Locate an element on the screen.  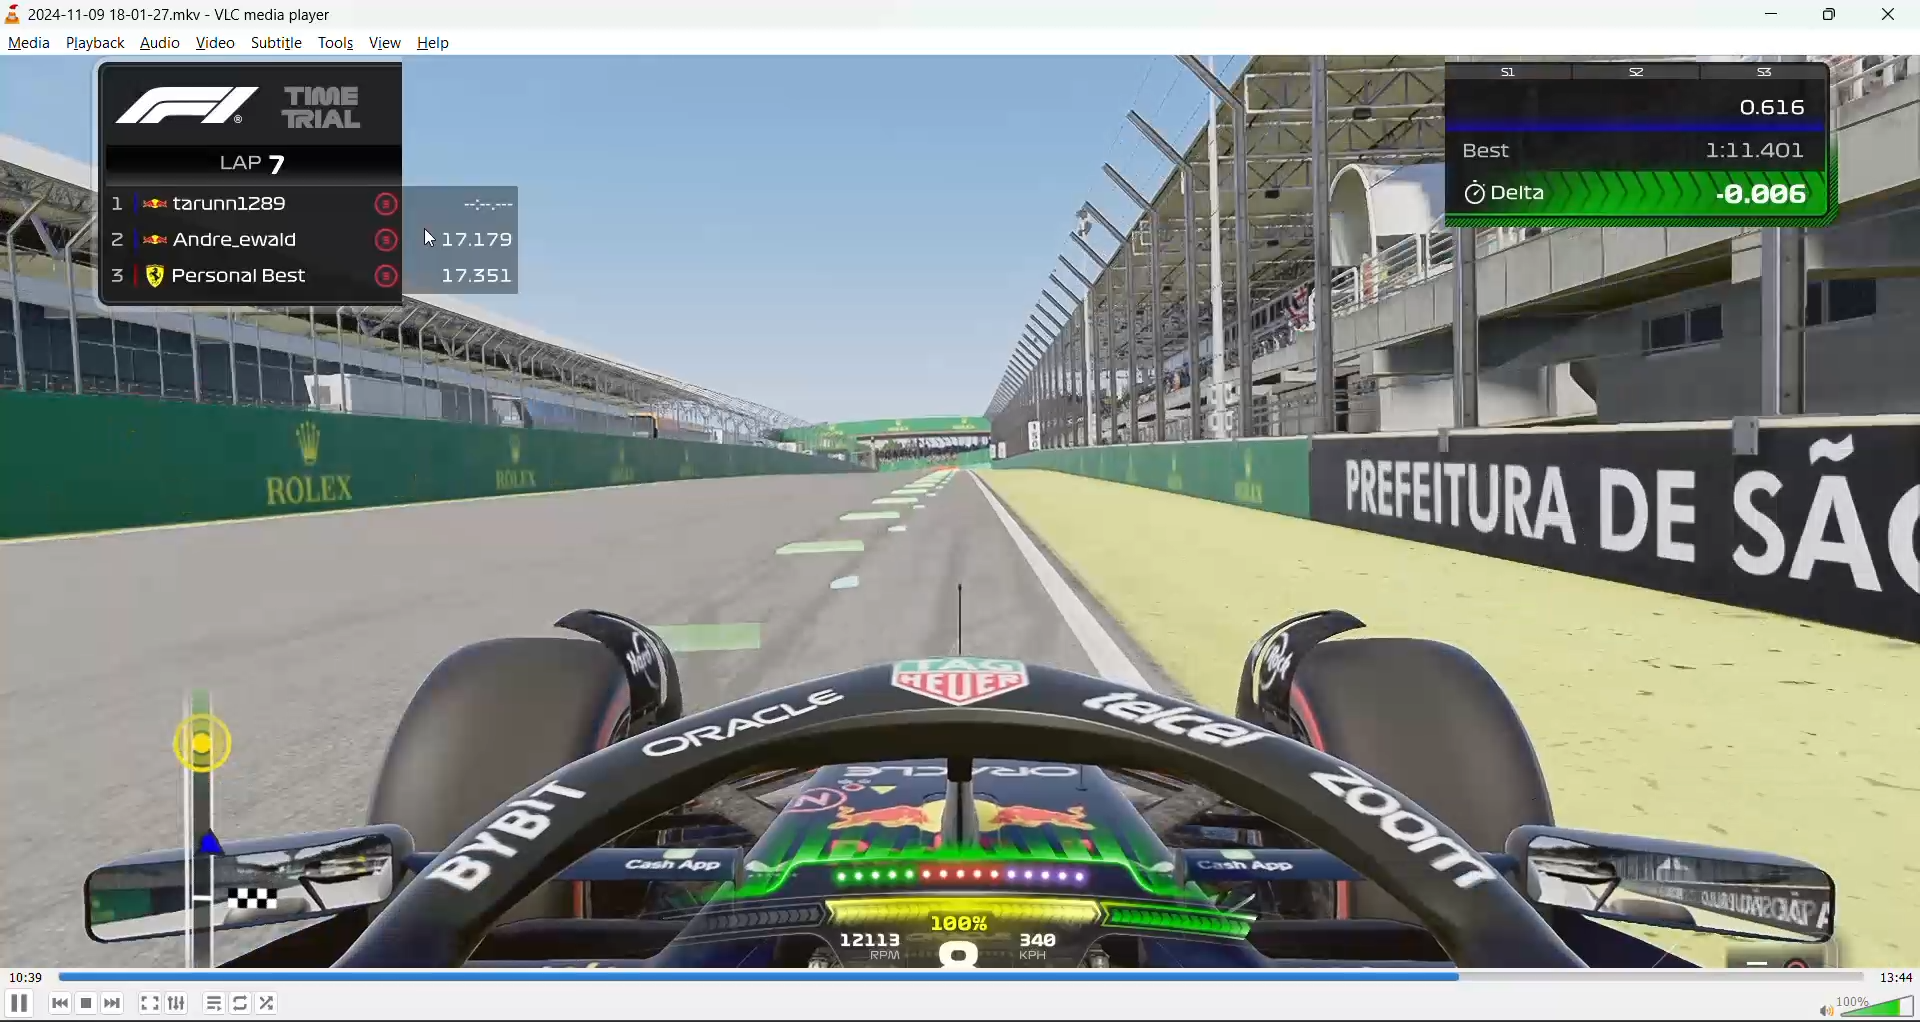
pause is located at coordinates (19, 1005).